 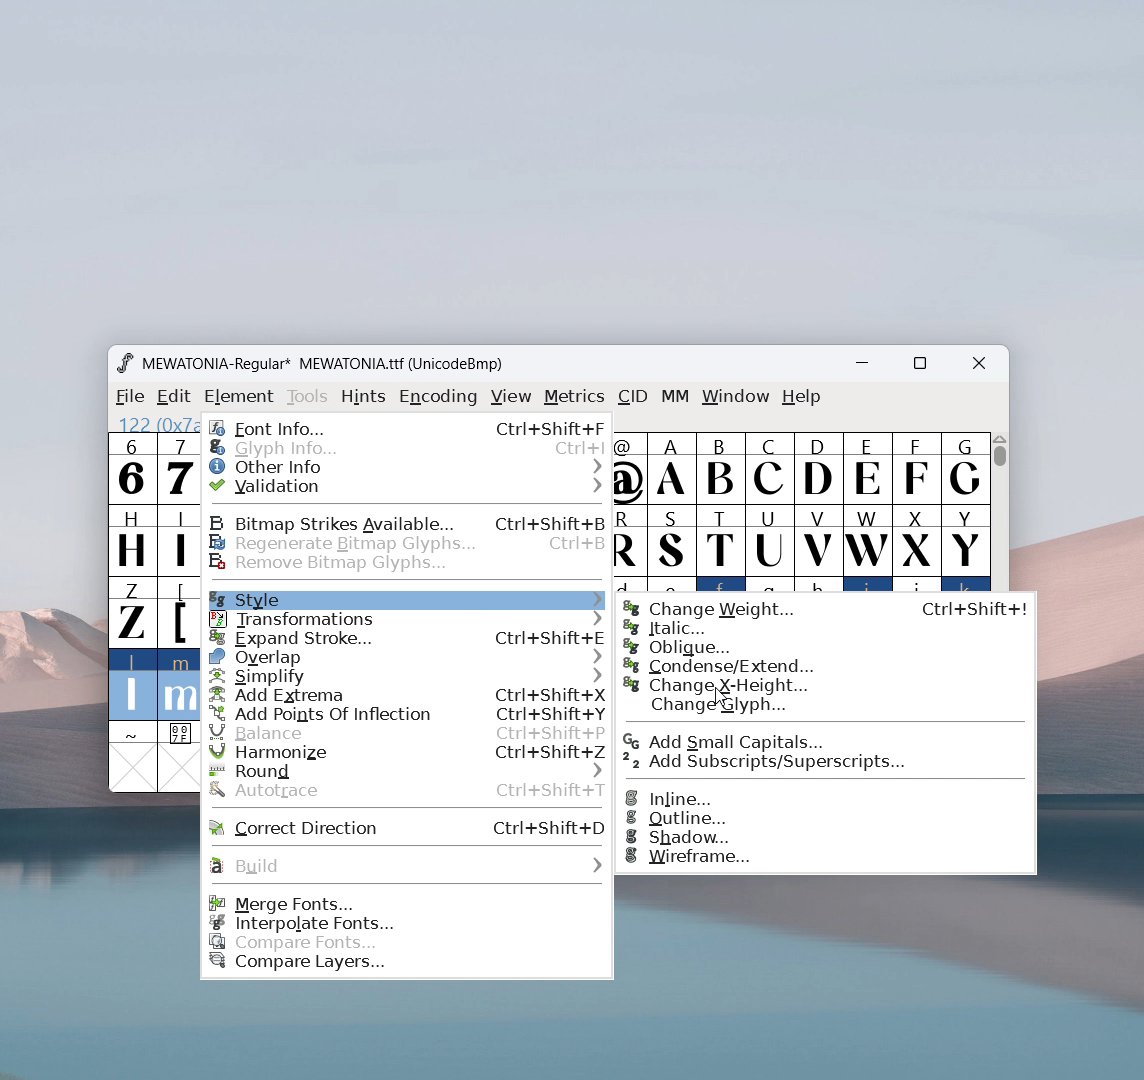 I want to click on harmonize, so click(x=408, y=753).